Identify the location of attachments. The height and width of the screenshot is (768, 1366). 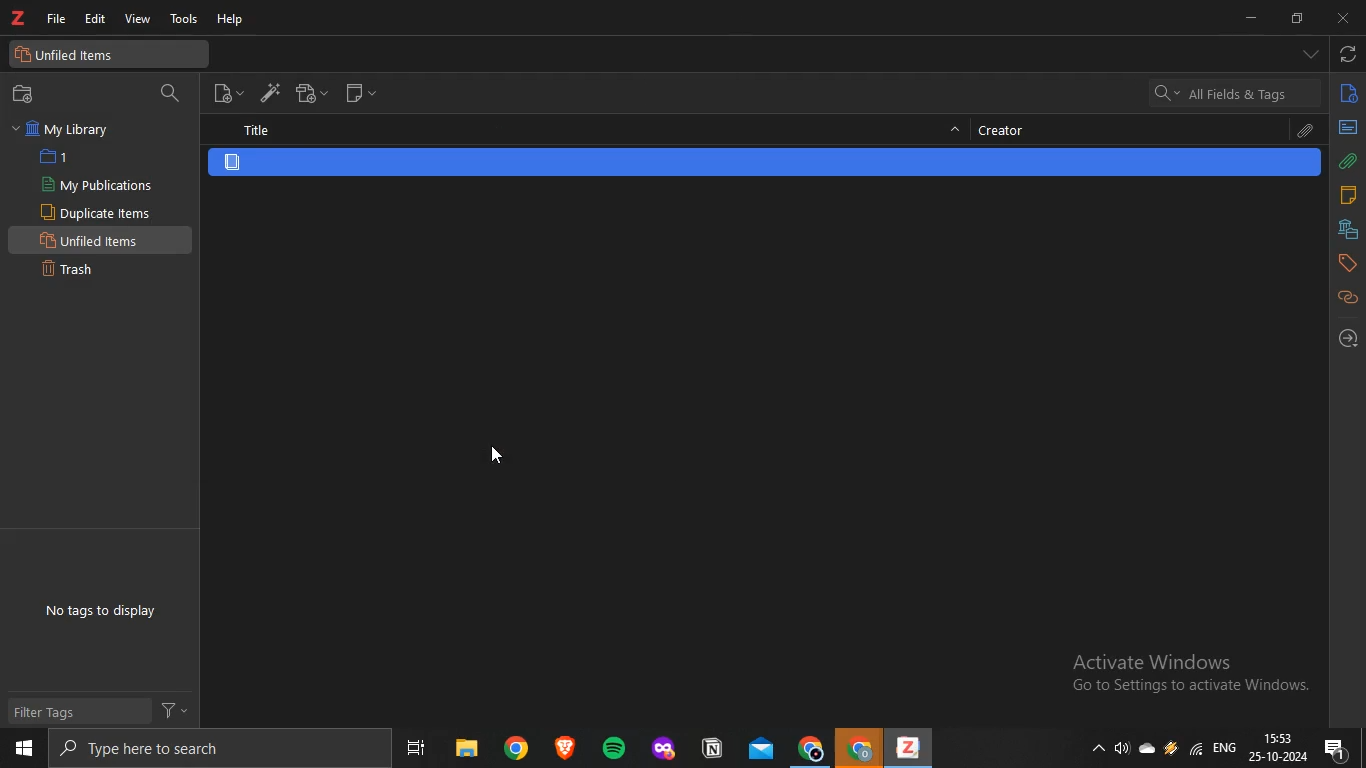
(1348, 161).